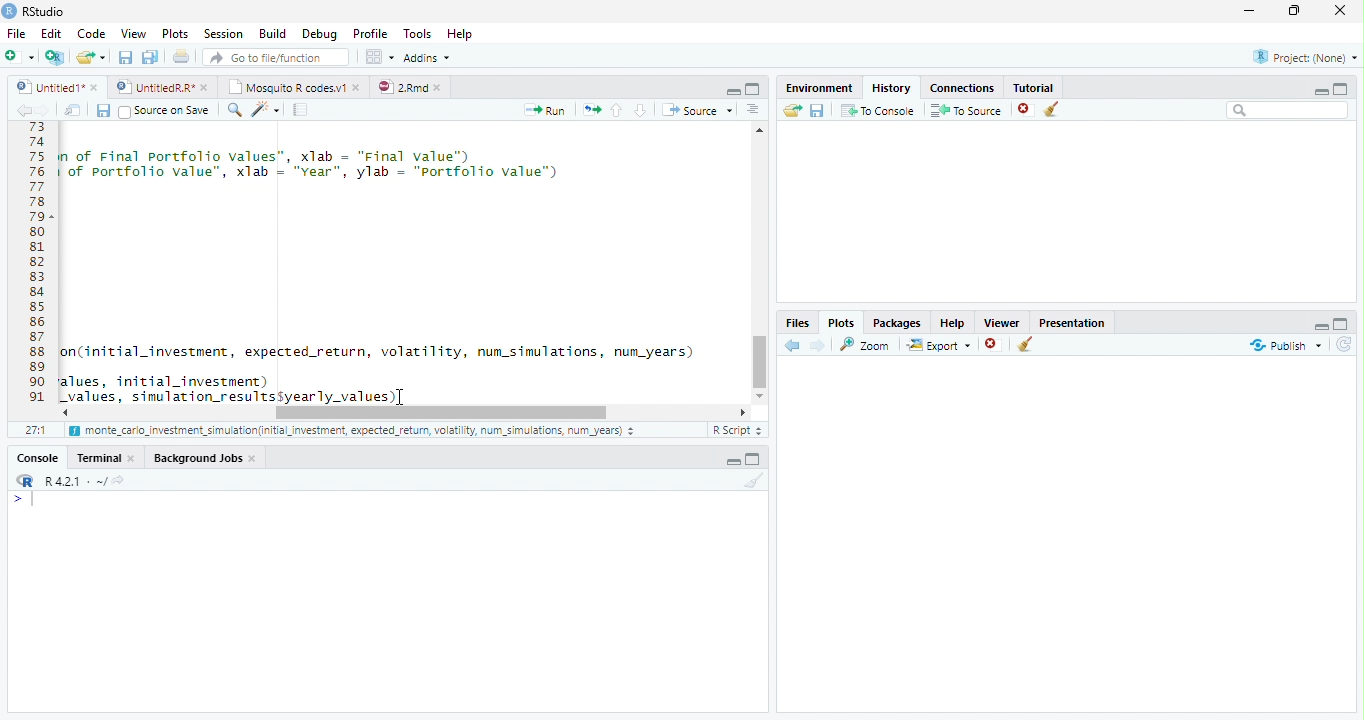  I want to click on Print, so click(181, 56).